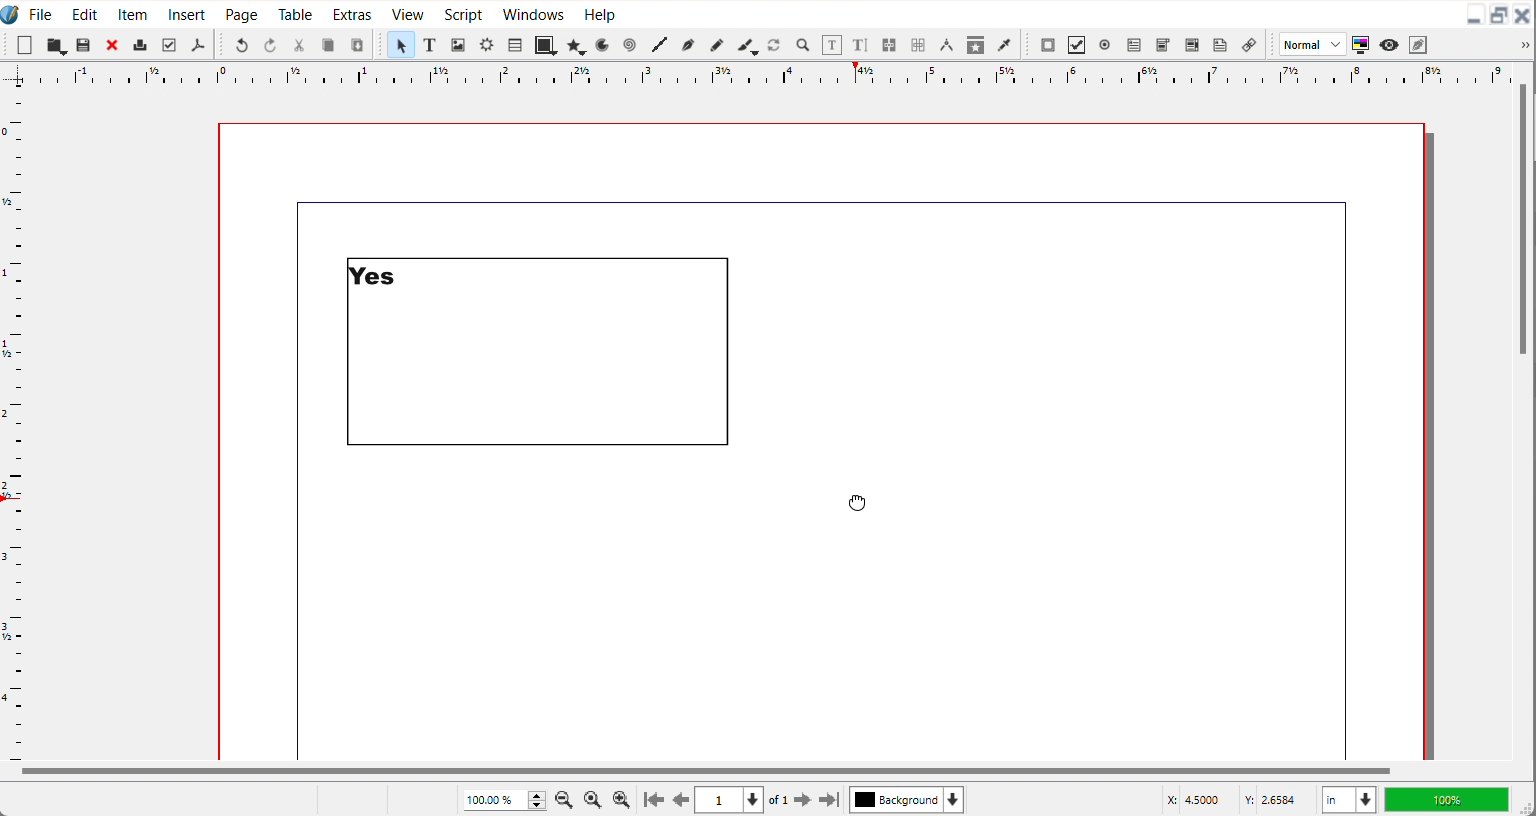 This screenshot has width=1536, height=816. Describe the element at coordinates (1522, 45) in the screenshot. I see `Drop down box` at that location.